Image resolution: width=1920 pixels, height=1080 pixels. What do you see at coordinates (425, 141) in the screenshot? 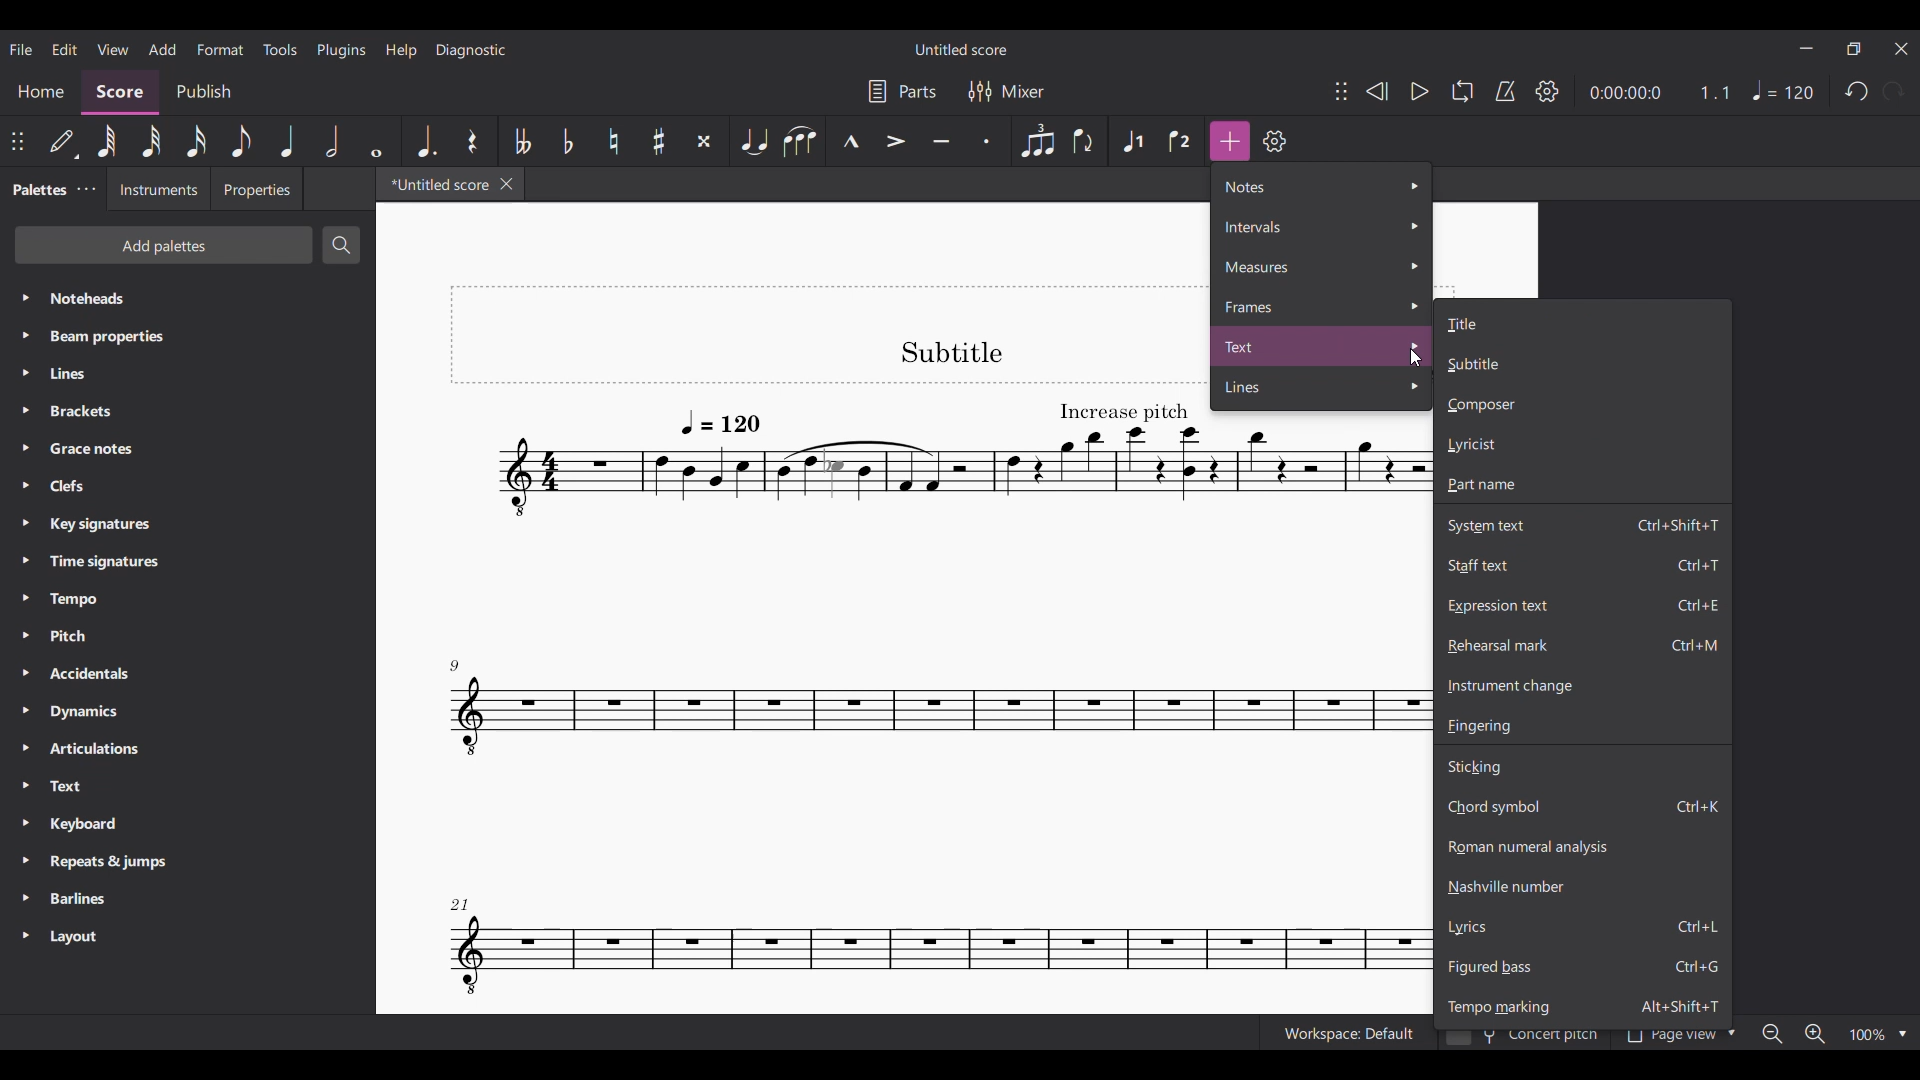
I see `Augmentation dot` at bounding box center [425, 141].